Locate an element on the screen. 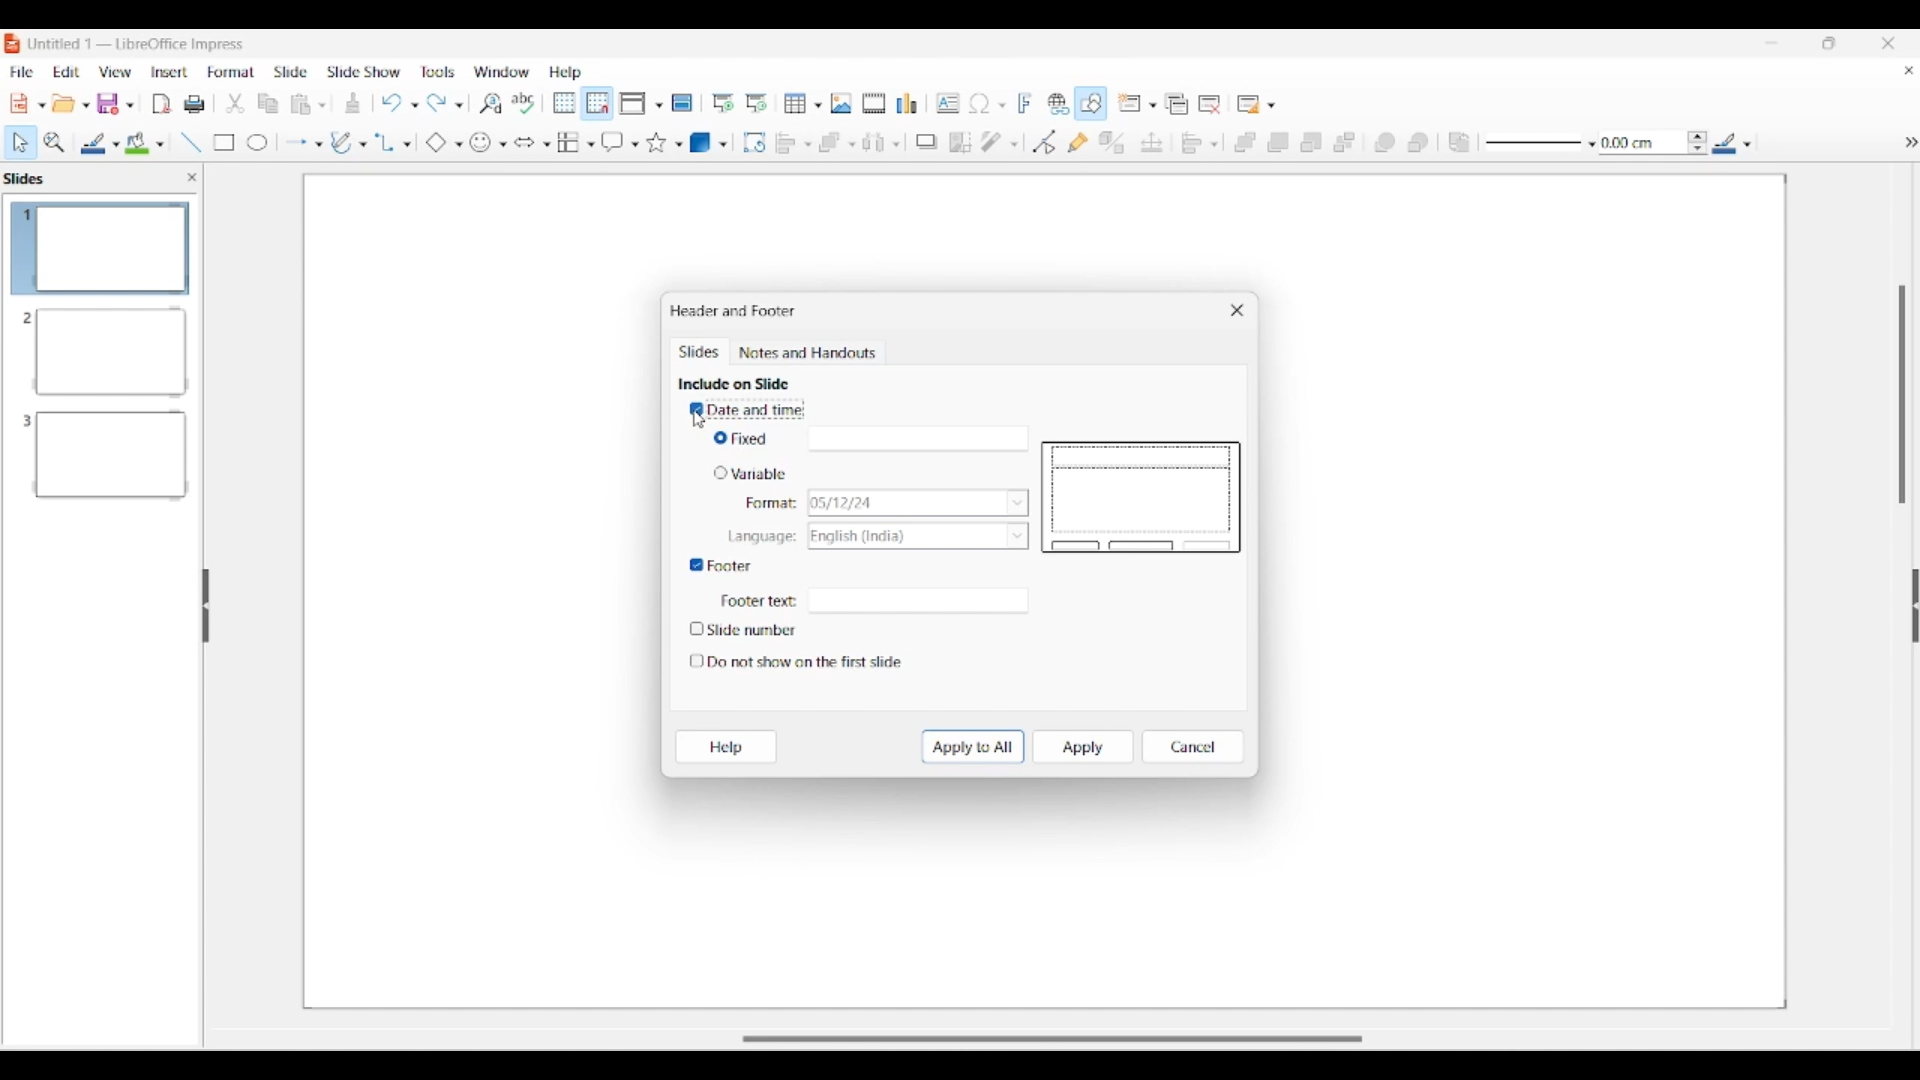  List options for respective Variable characteristics is located at coordinates (919, 519).